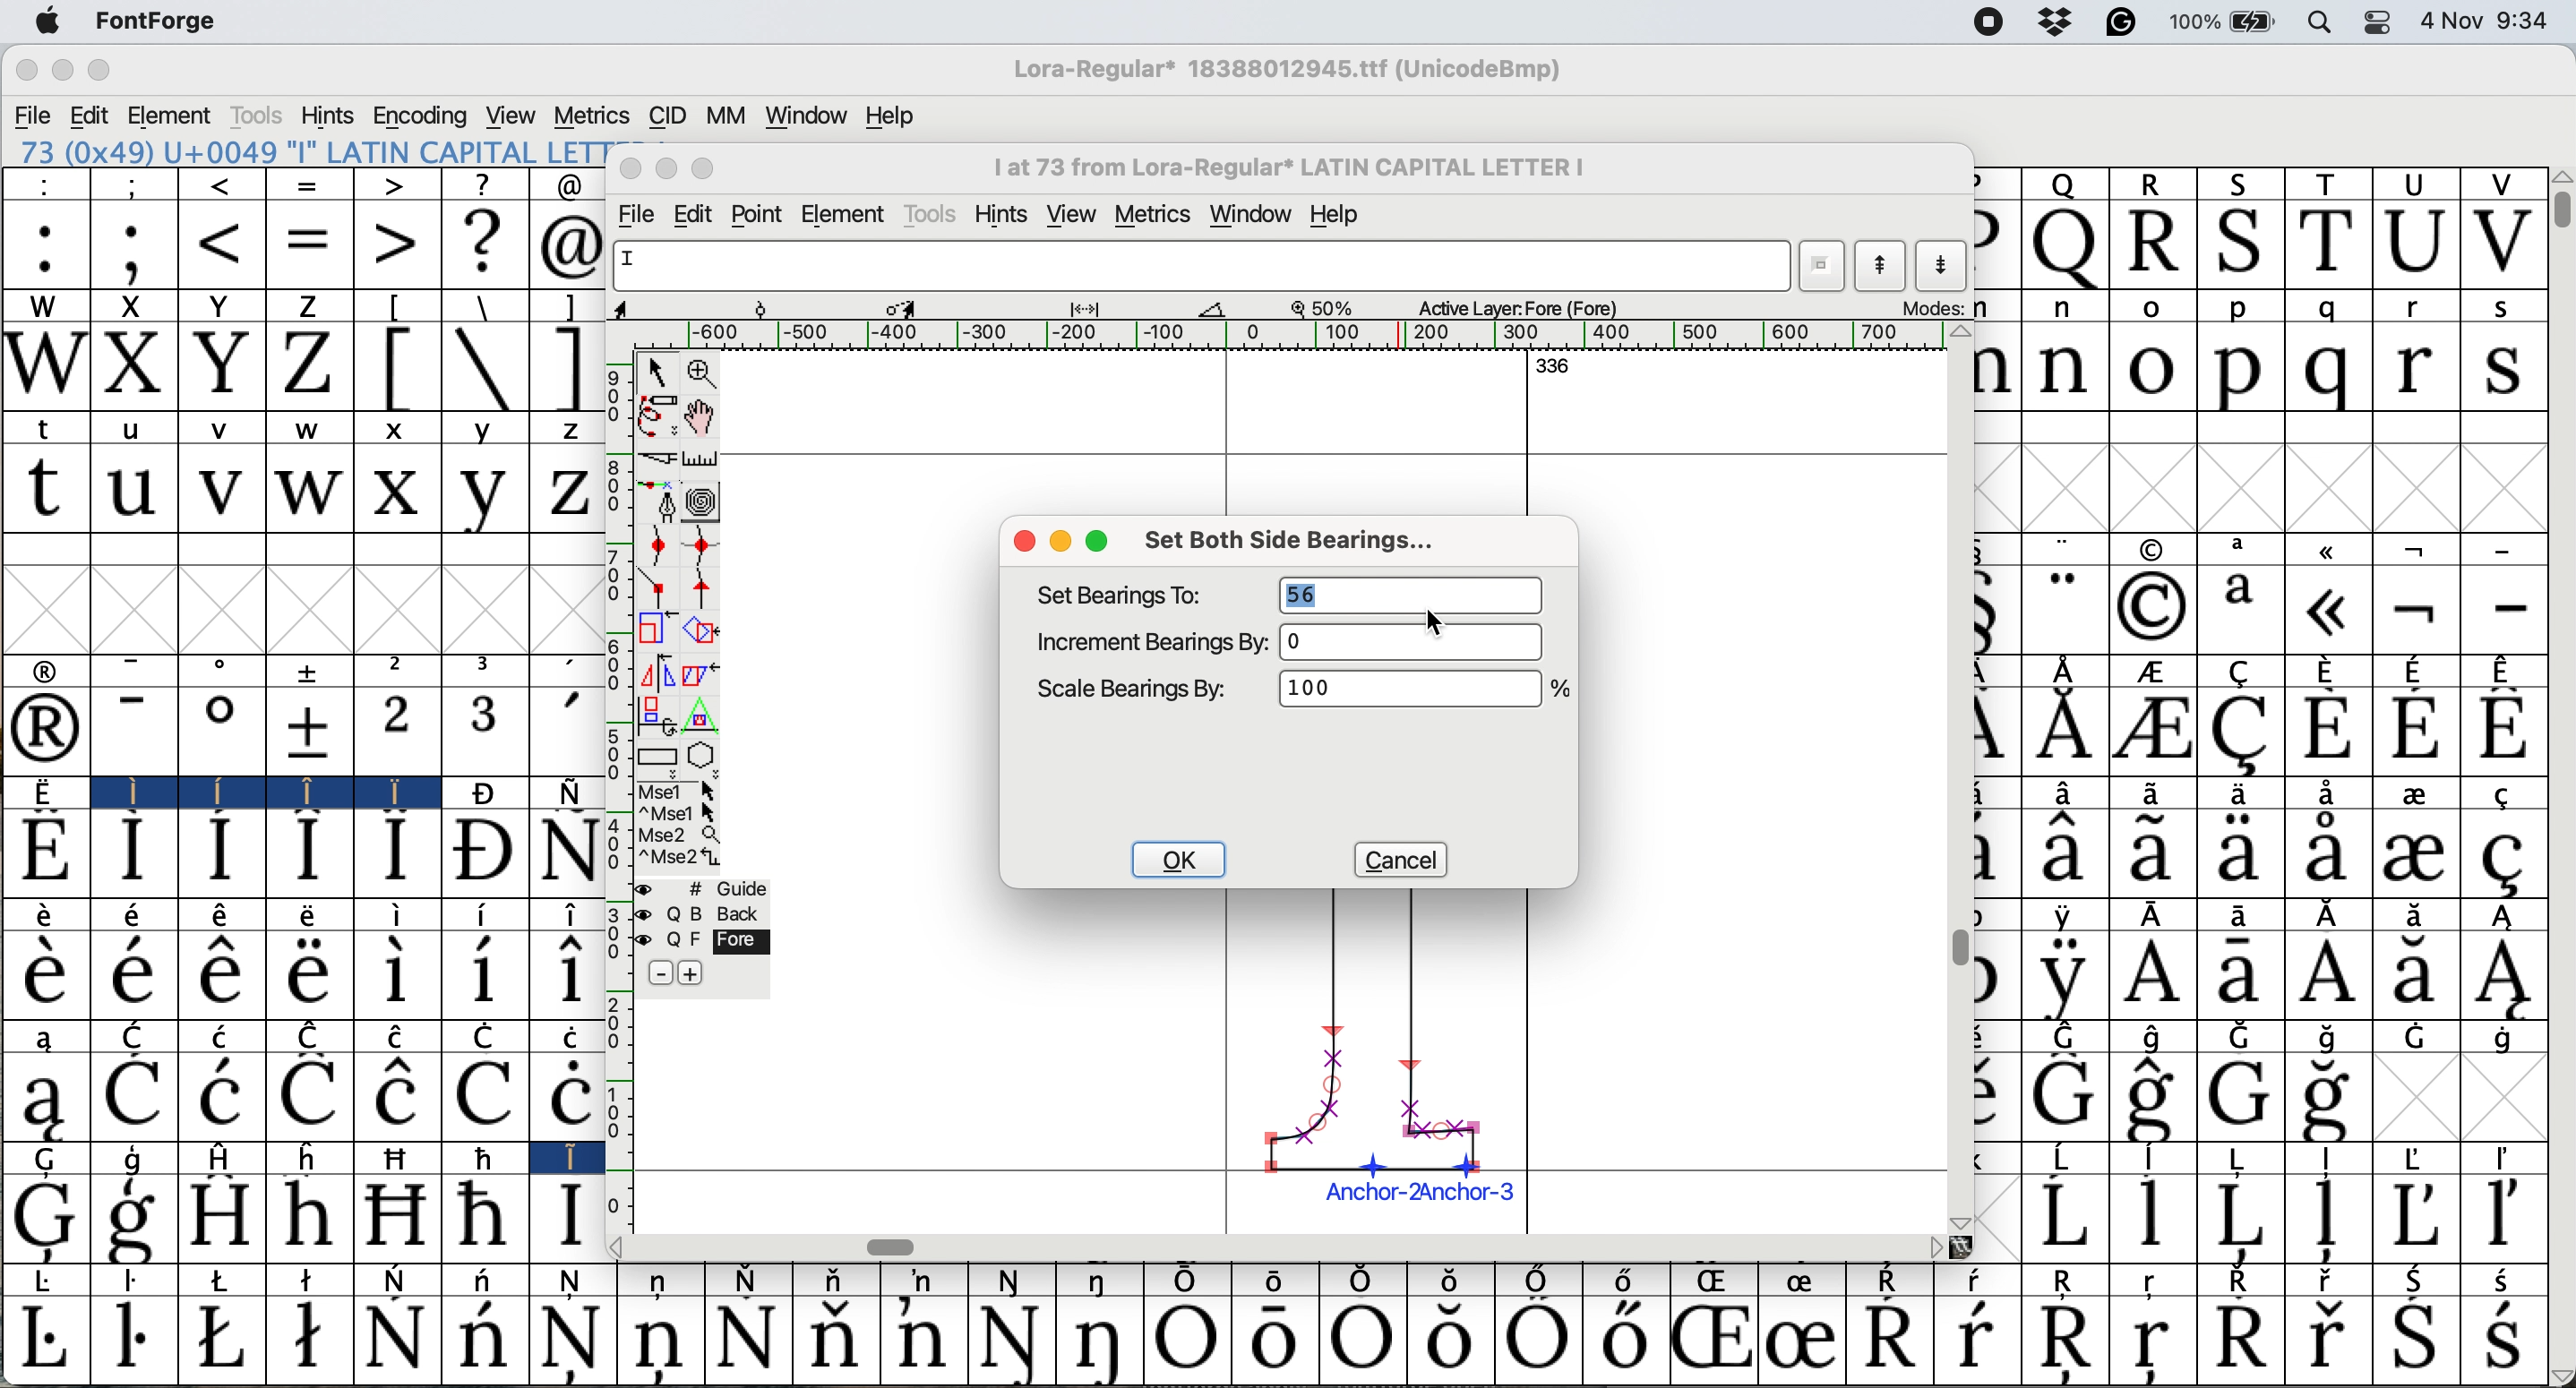 The height and width of the screenshot is (1388, 2576). I want to click on Symbol, so click(488, 1278).